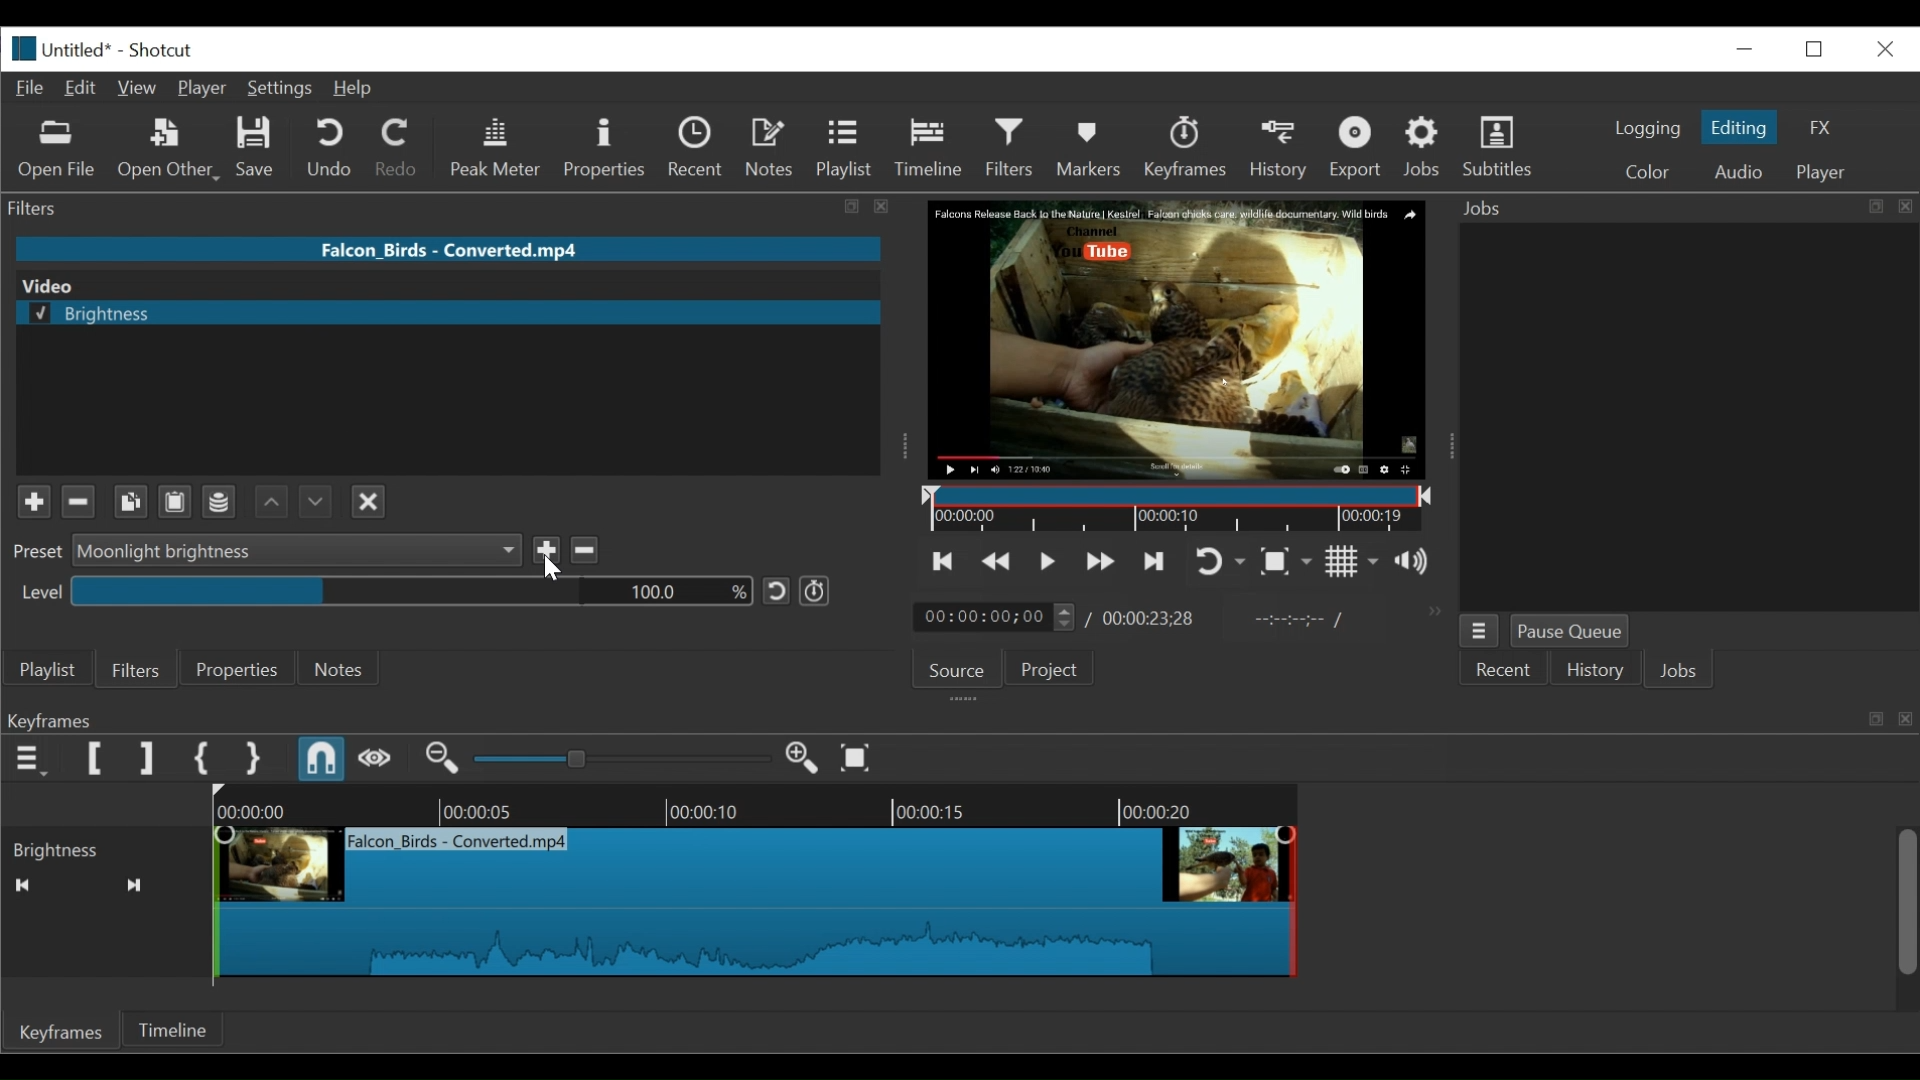 This screenshot has height=1080, width=1920. I want to click on History, so click(1594, 669).